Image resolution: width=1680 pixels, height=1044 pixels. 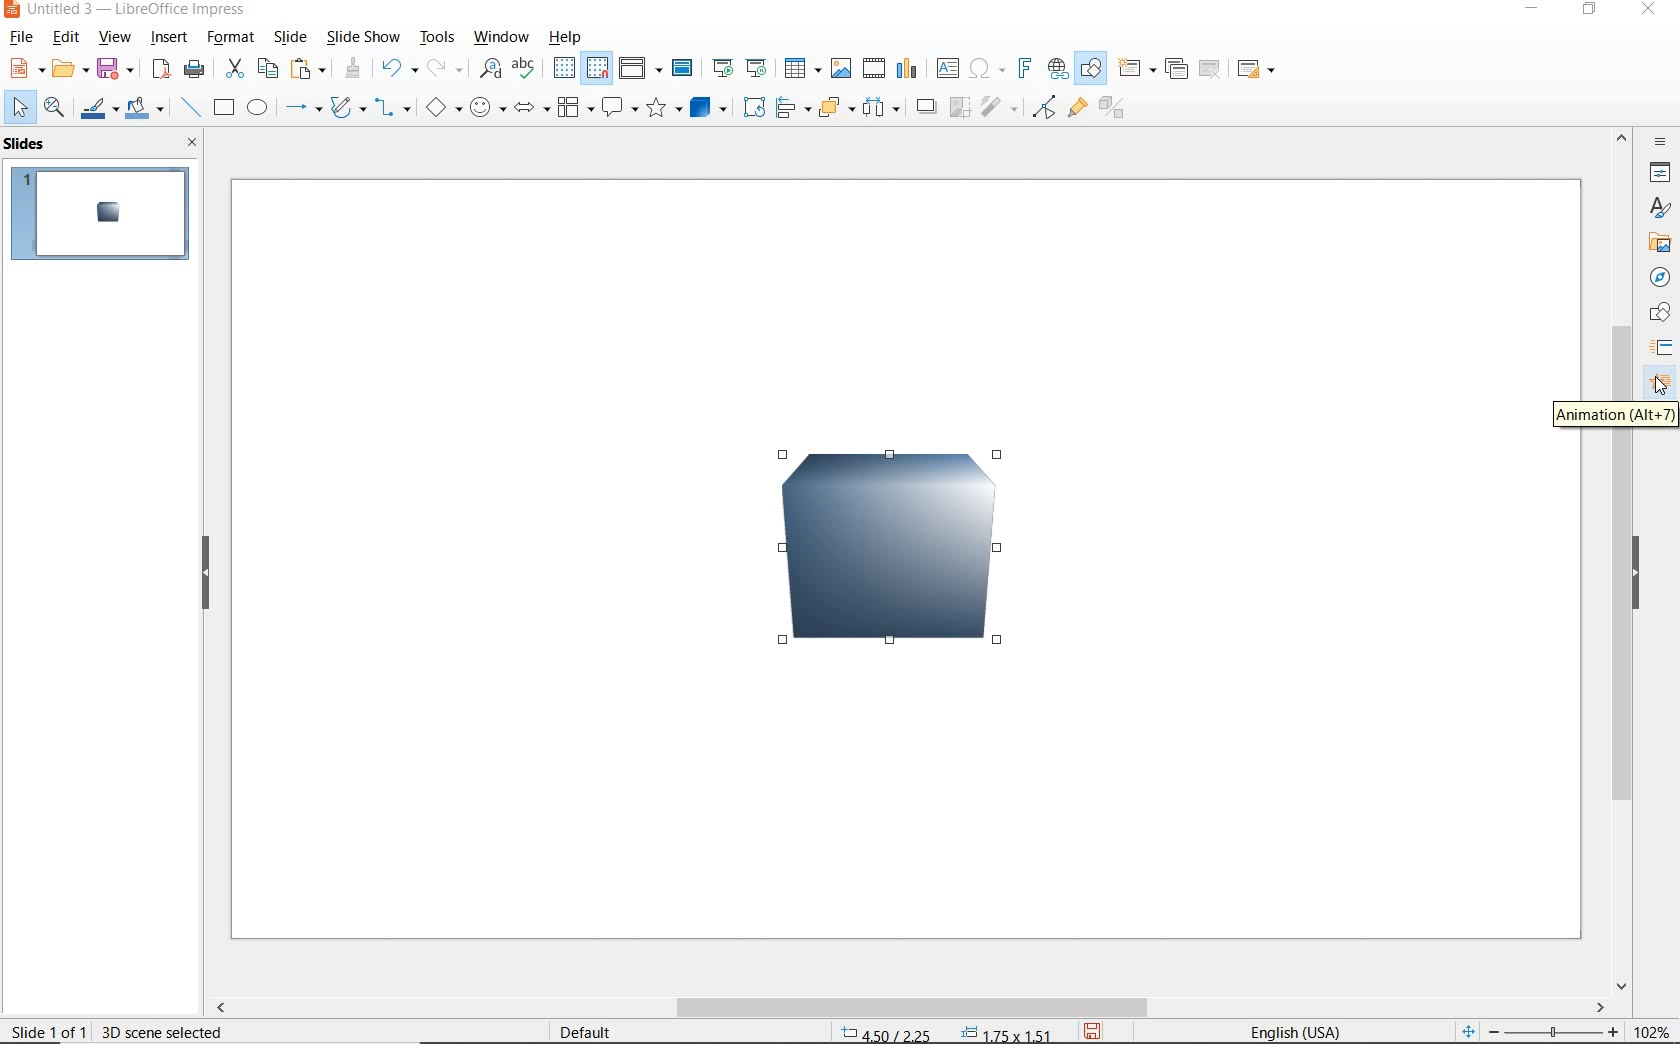 I want to click on 3 objects to distribute, so click(x=883, y=109).